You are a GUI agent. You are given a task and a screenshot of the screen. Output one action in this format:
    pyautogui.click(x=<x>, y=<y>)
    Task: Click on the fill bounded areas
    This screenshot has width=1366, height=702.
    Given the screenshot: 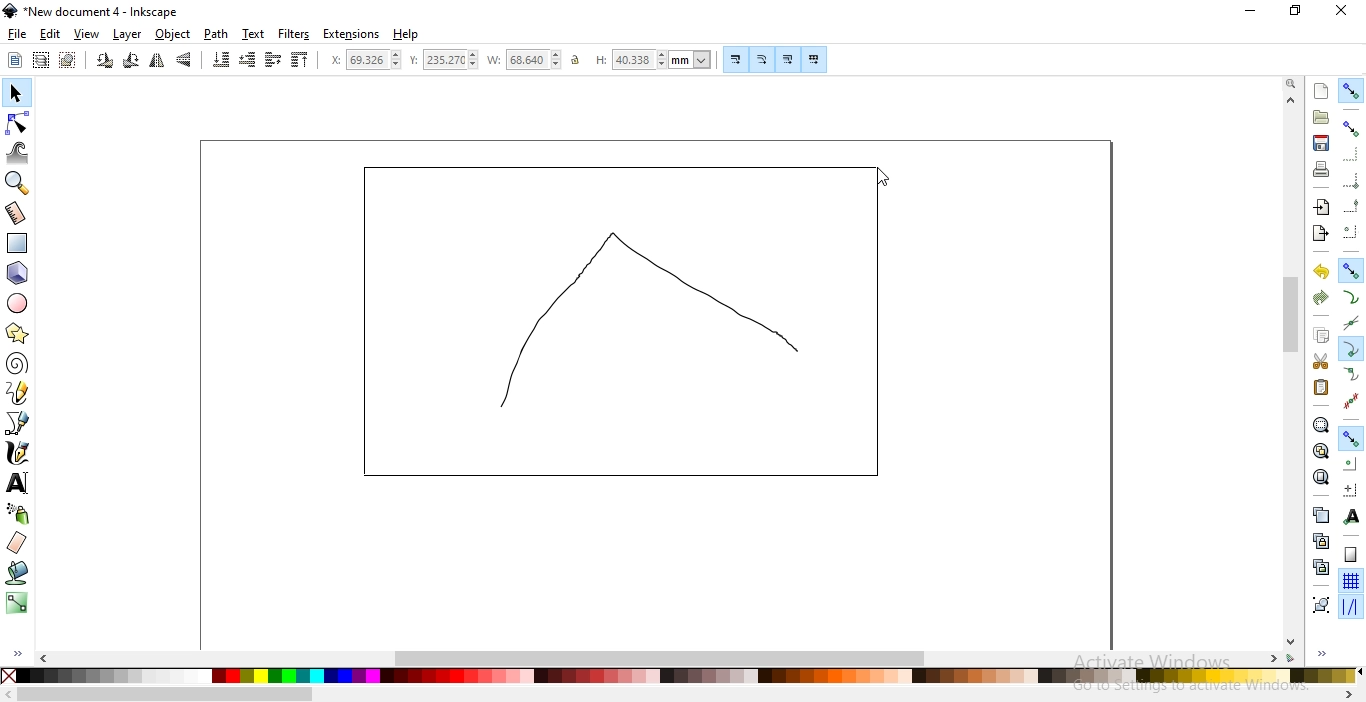 What is the action you would take?
    pyautogui.click(x=18, y=573)
    